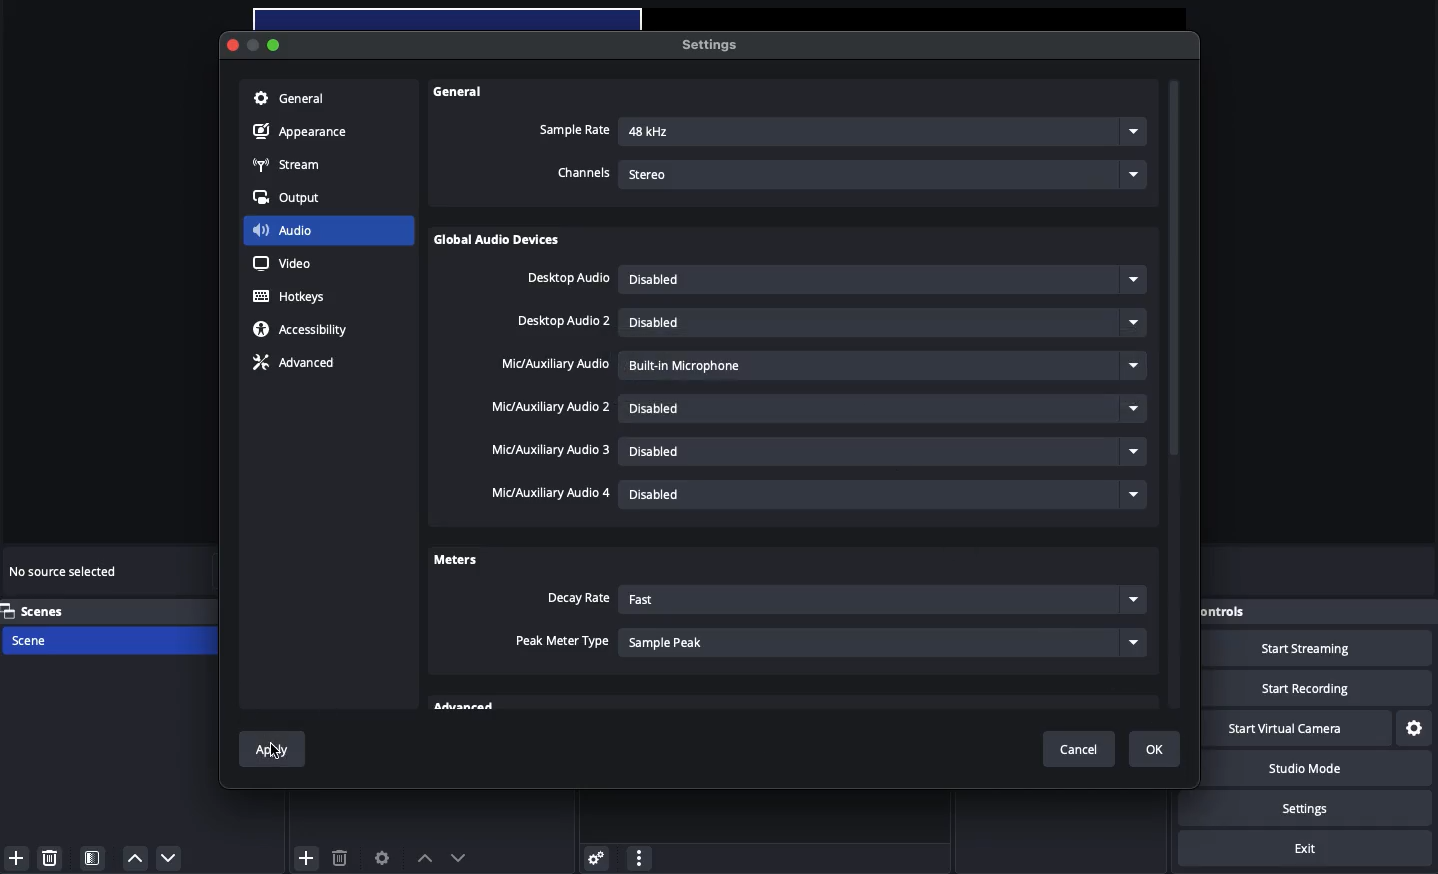 The width and height of the screenshot is (1438, 874). Describe the element at coordinates (707, 44) in the screenshot. I see `Settings` at that location.